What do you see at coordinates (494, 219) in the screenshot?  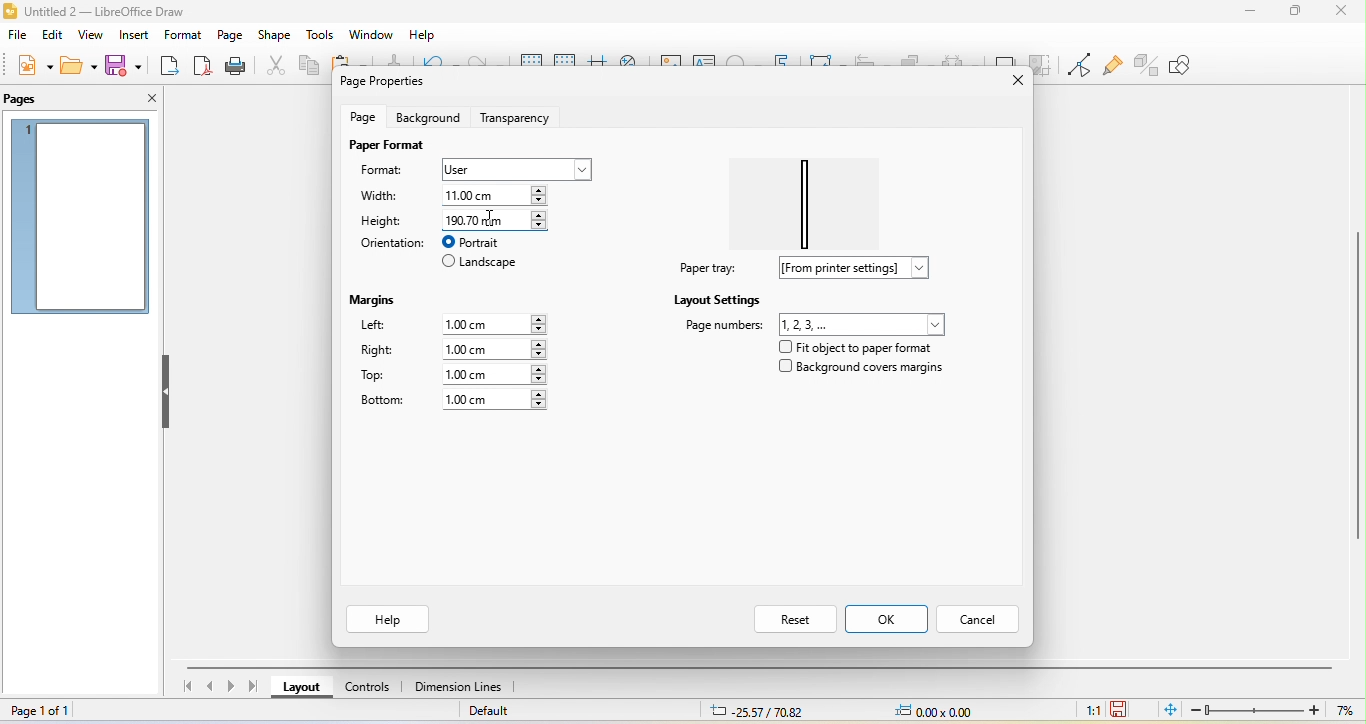 I see `190.70 cm` at bounding box center [494, 219].